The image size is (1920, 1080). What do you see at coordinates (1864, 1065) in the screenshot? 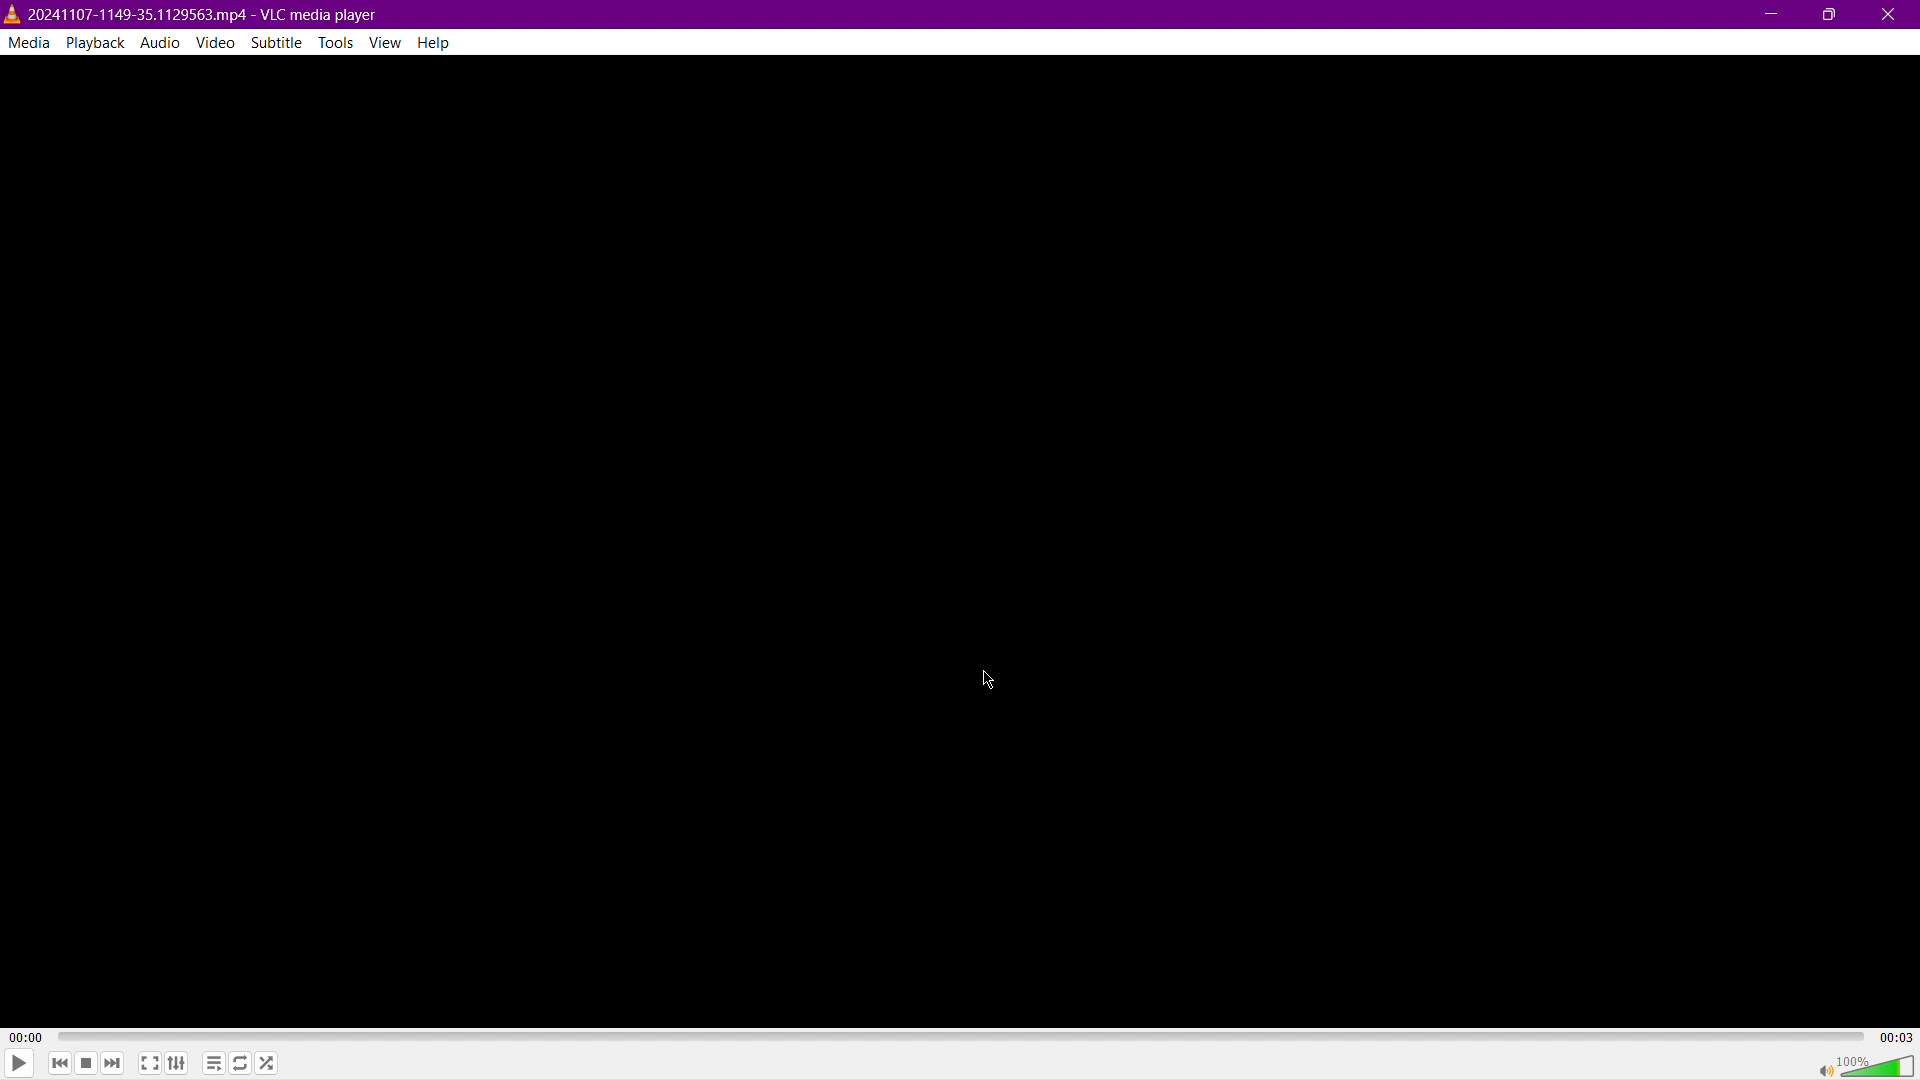
I see `Volume 100%` at bounding box center [1864, 1065].